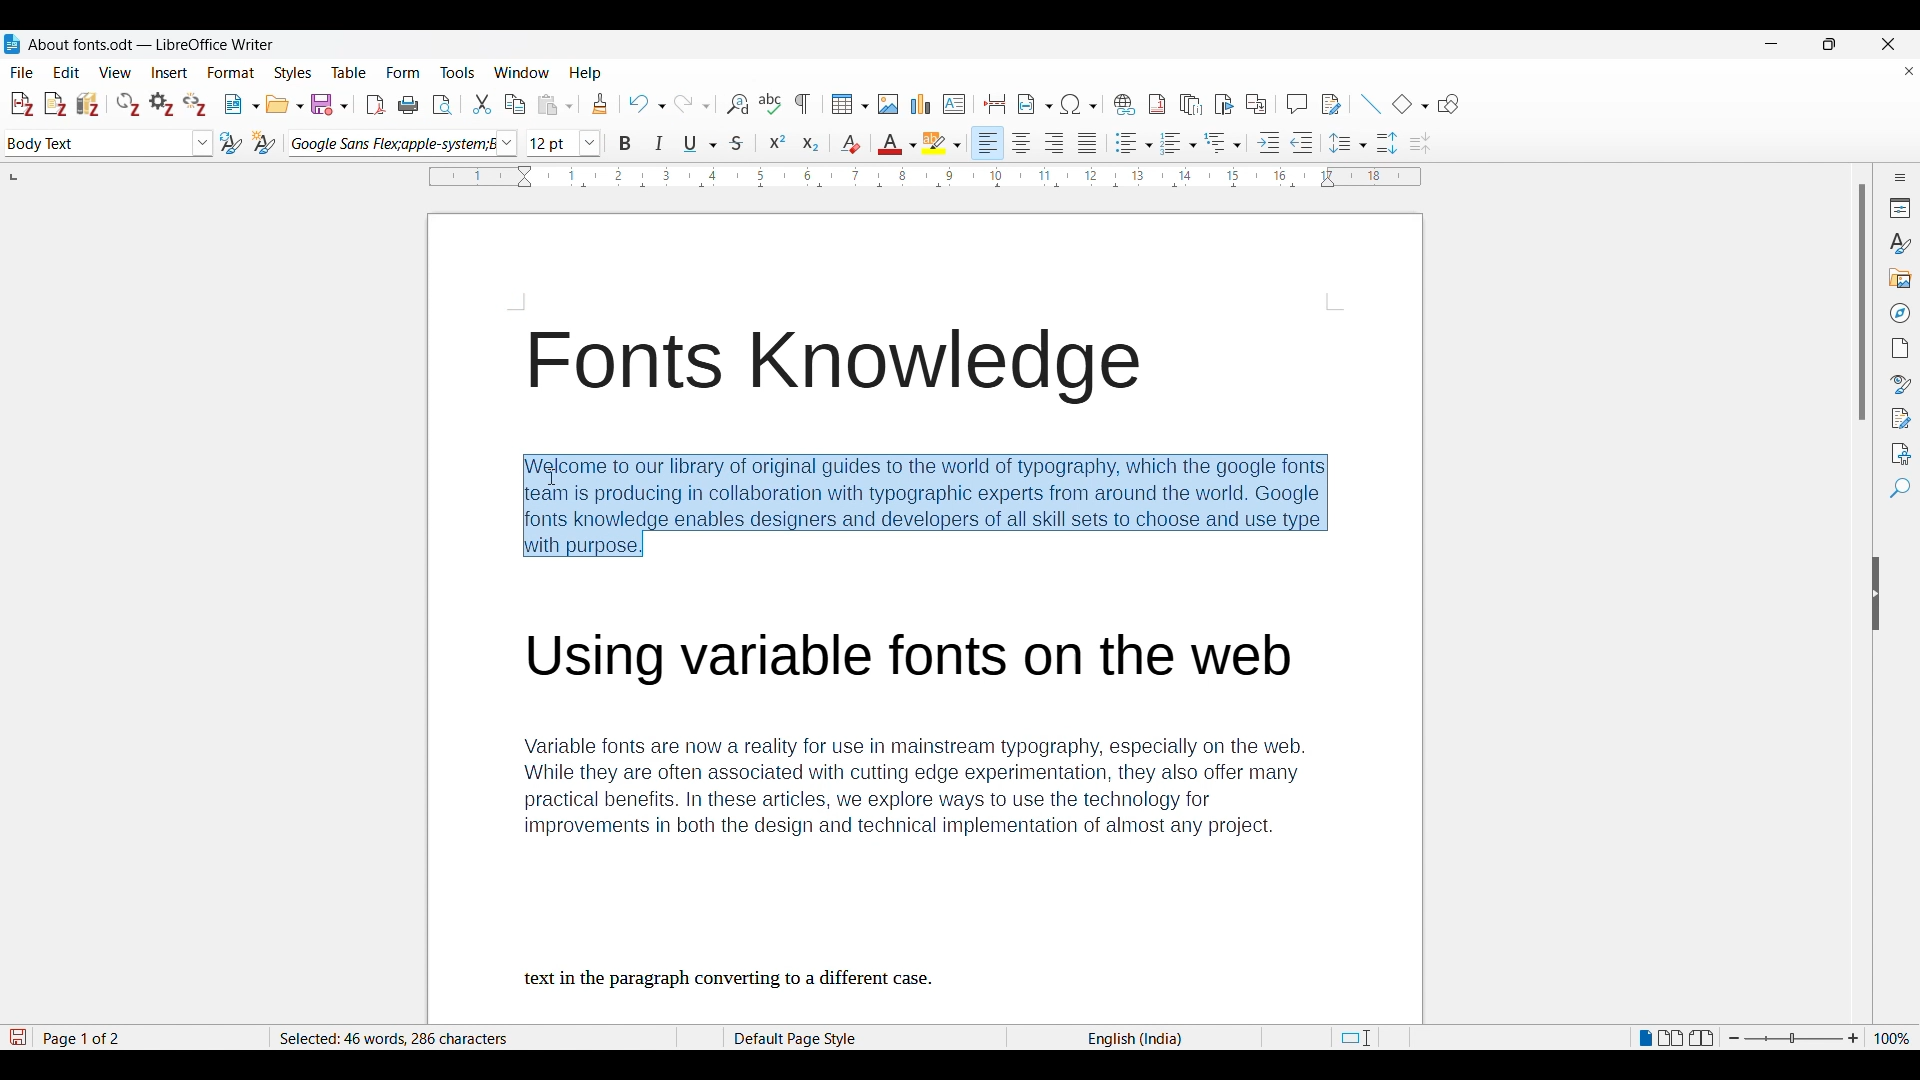 This screenshot has height=1080, width=1920. I want to click on Current page out of total pages, so click(84, 1038).